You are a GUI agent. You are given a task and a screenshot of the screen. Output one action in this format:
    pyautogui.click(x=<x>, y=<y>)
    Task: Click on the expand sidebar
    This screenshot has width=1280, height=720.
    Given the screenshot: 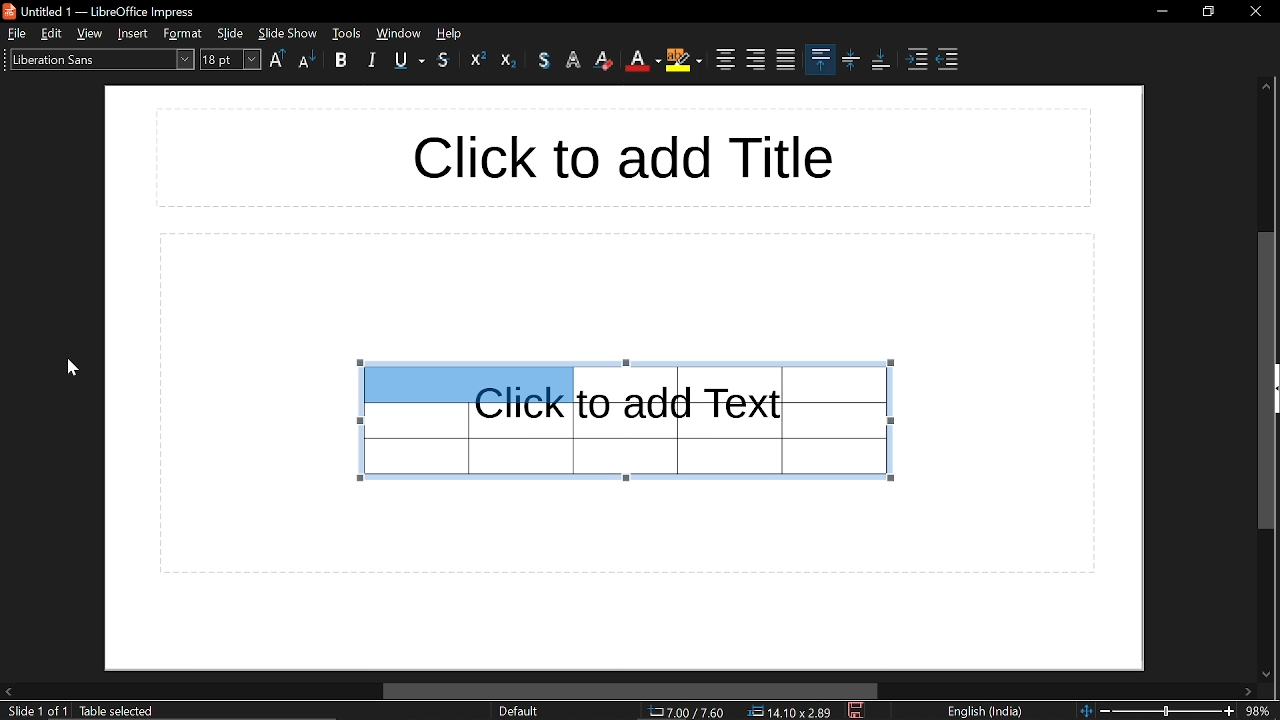 What is the action you would take?
    pyautogui.click(x=1276, y=388)
    